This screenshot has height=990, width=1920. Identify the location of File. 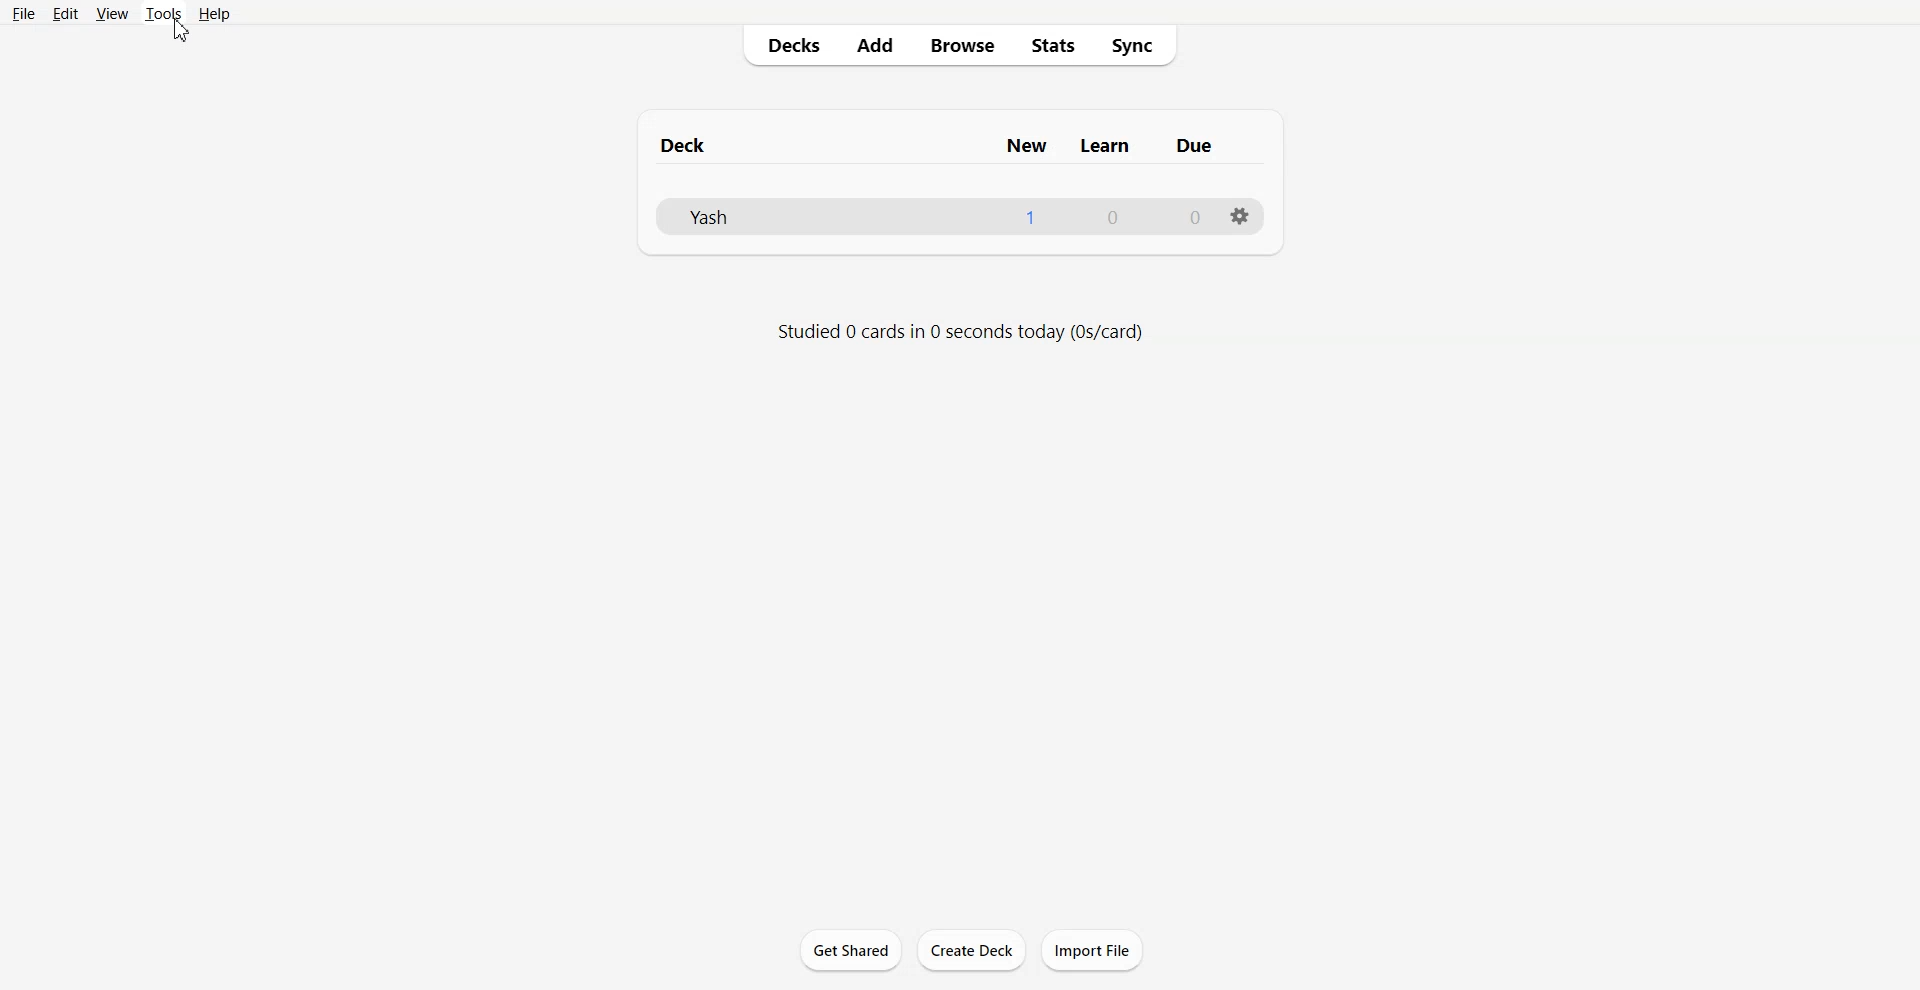
(24, 14).